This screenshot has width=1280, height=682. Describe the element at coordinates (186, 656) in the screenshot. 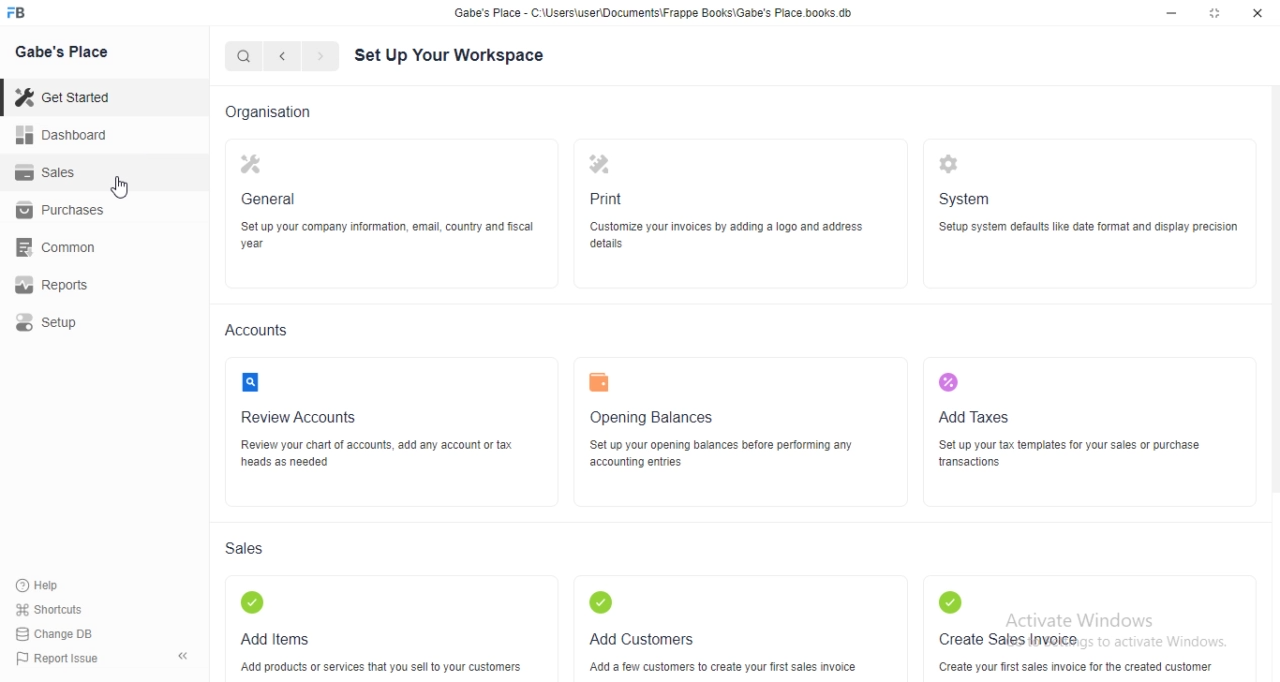

I see `collapse` at that location.